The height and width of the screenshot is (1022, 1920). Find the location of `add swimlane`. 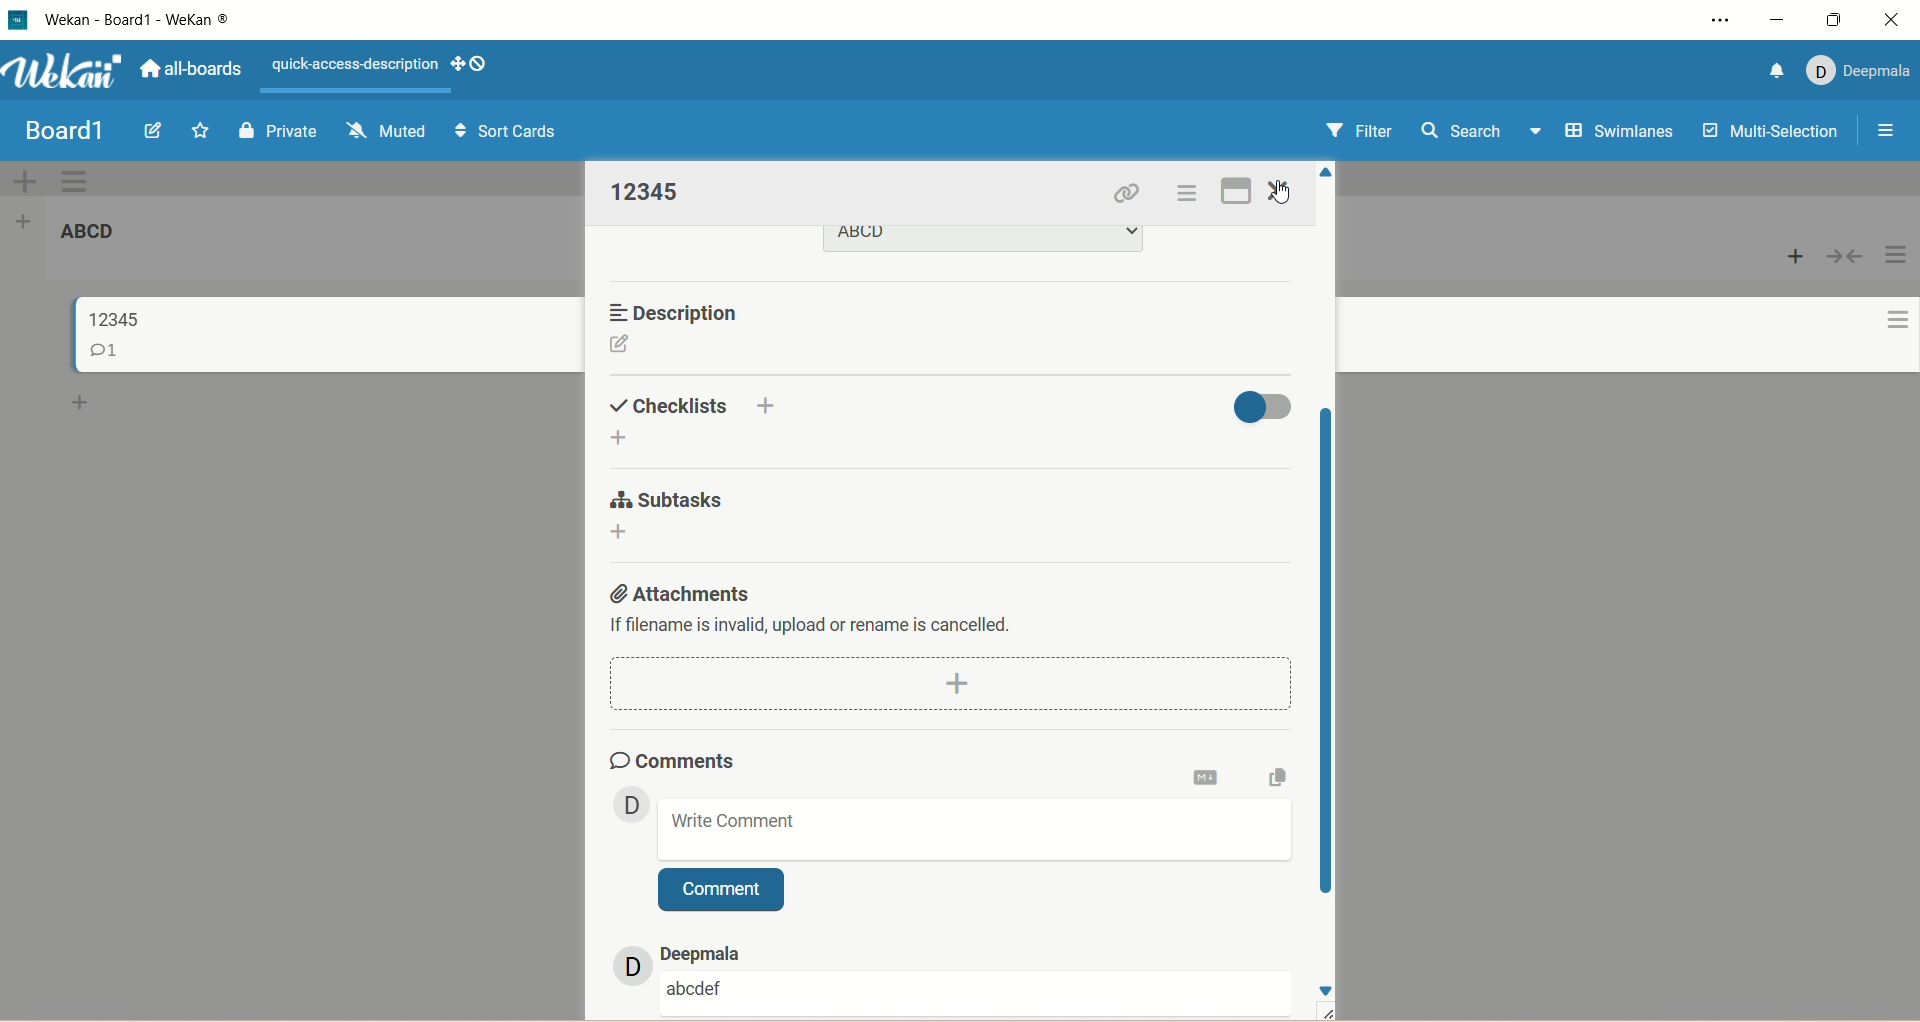

add swimlane is located at coordinates (21, 180).